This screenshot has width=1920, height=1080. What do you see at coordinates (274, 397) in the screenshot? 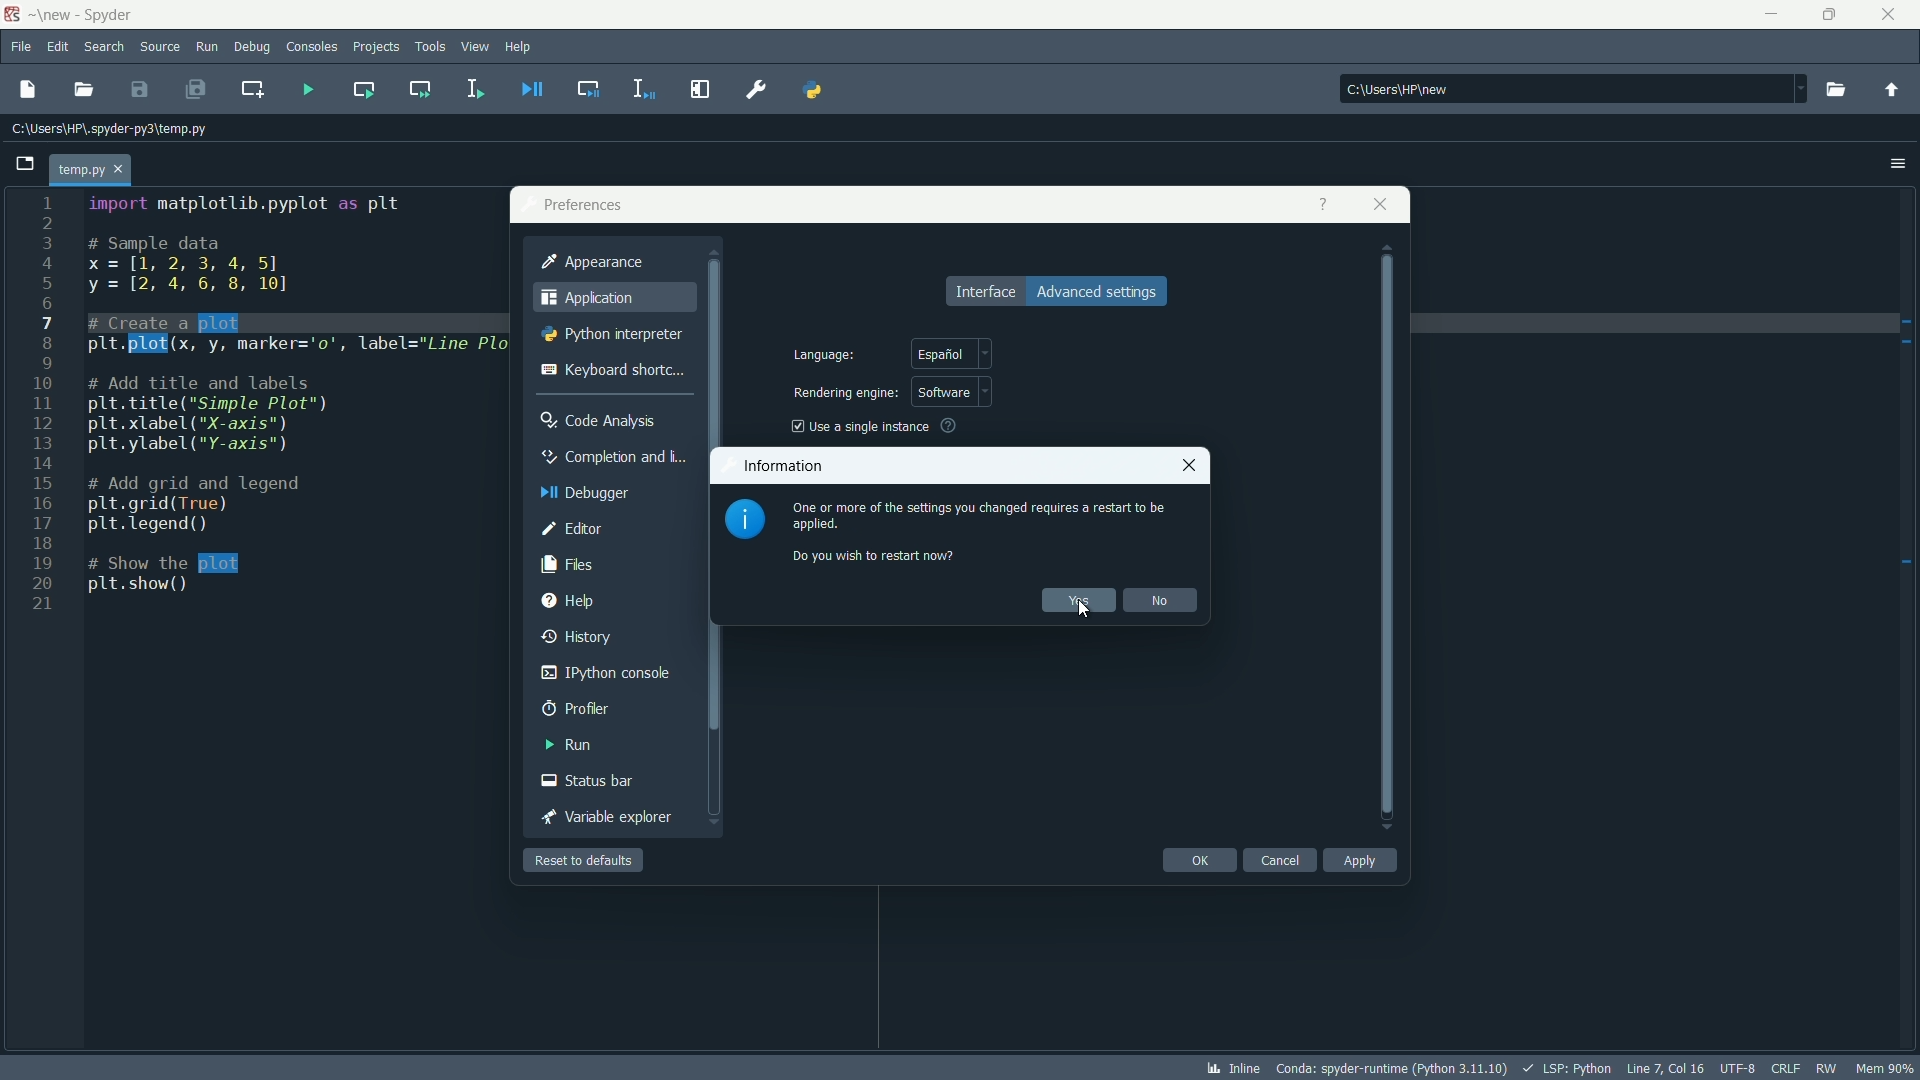
I see `code to create a line plot between x and y variables` at bounding box center [274, 397].